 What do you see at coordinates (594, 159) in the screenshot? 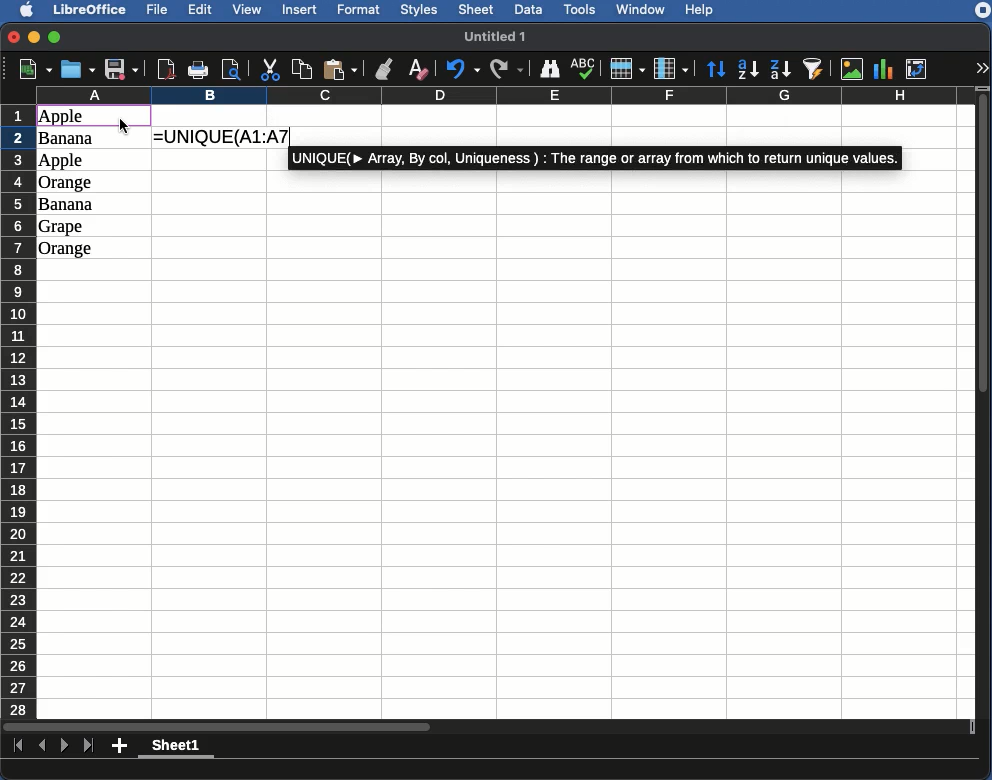
I see `UNIQUE(Array, By col, Uniqueness) : the range or array from which to return unique values.` at bounding box center [594, 159].